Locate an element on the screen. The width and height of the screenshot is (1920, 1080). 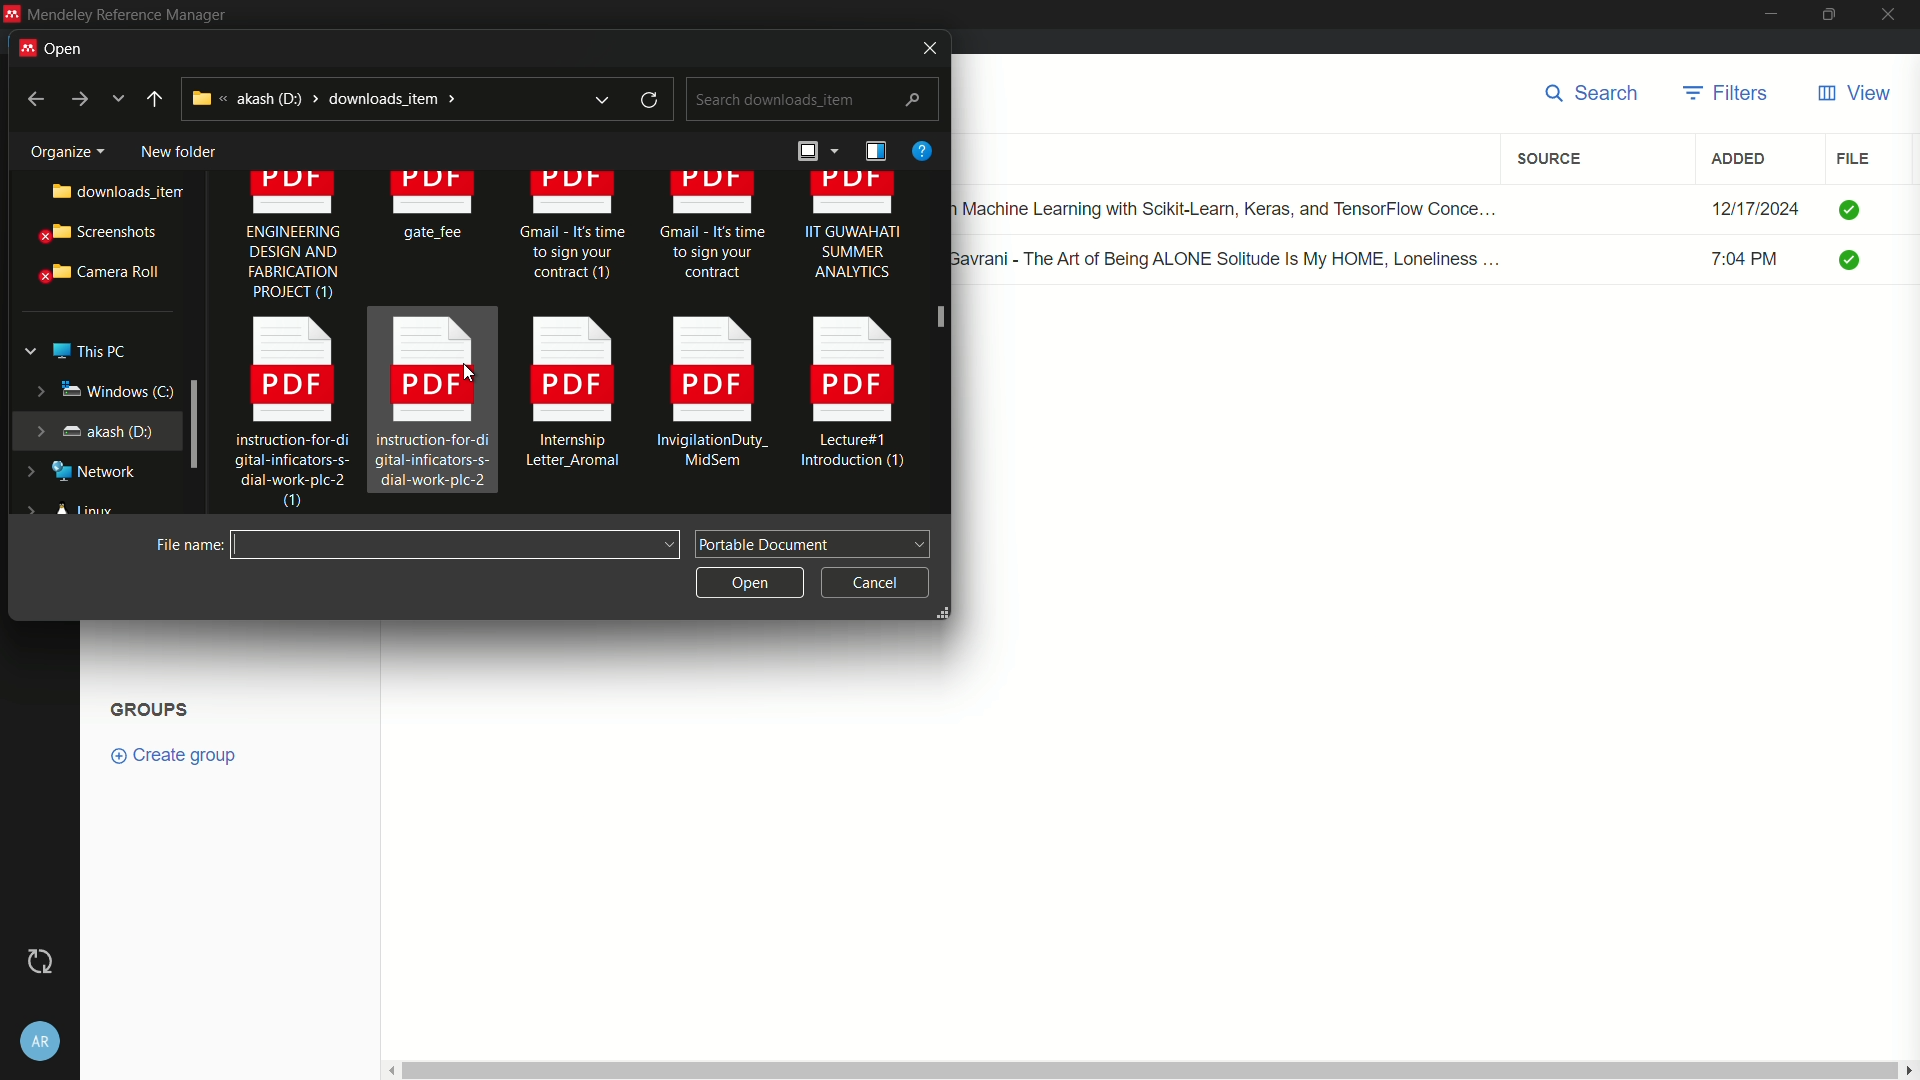
gate fee is located at coordinates (437, 210).